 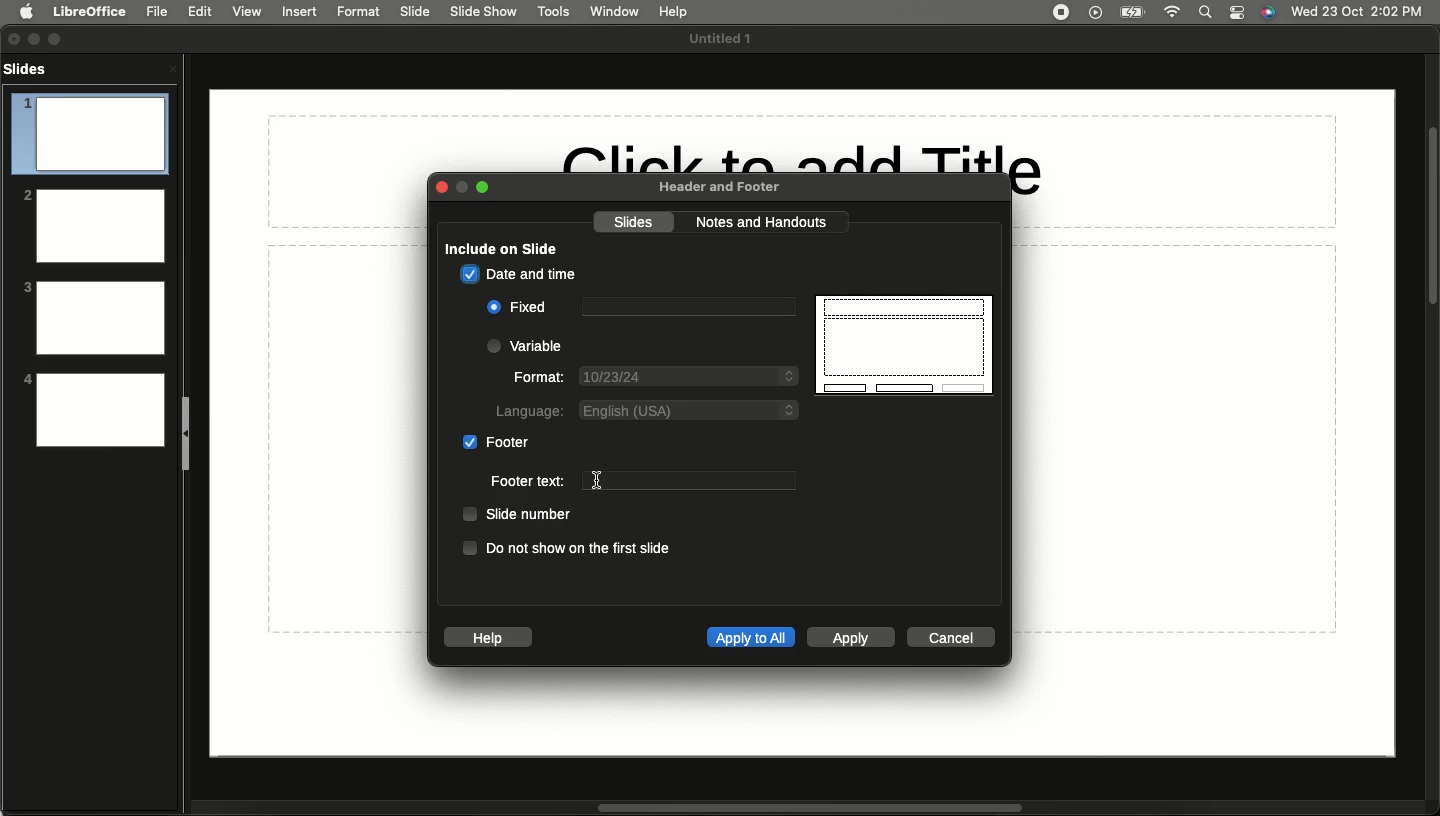 What do you see at coordinates (1175, 12) in the screenshot?
I see `Internet` at bounding box center [1175, 12].